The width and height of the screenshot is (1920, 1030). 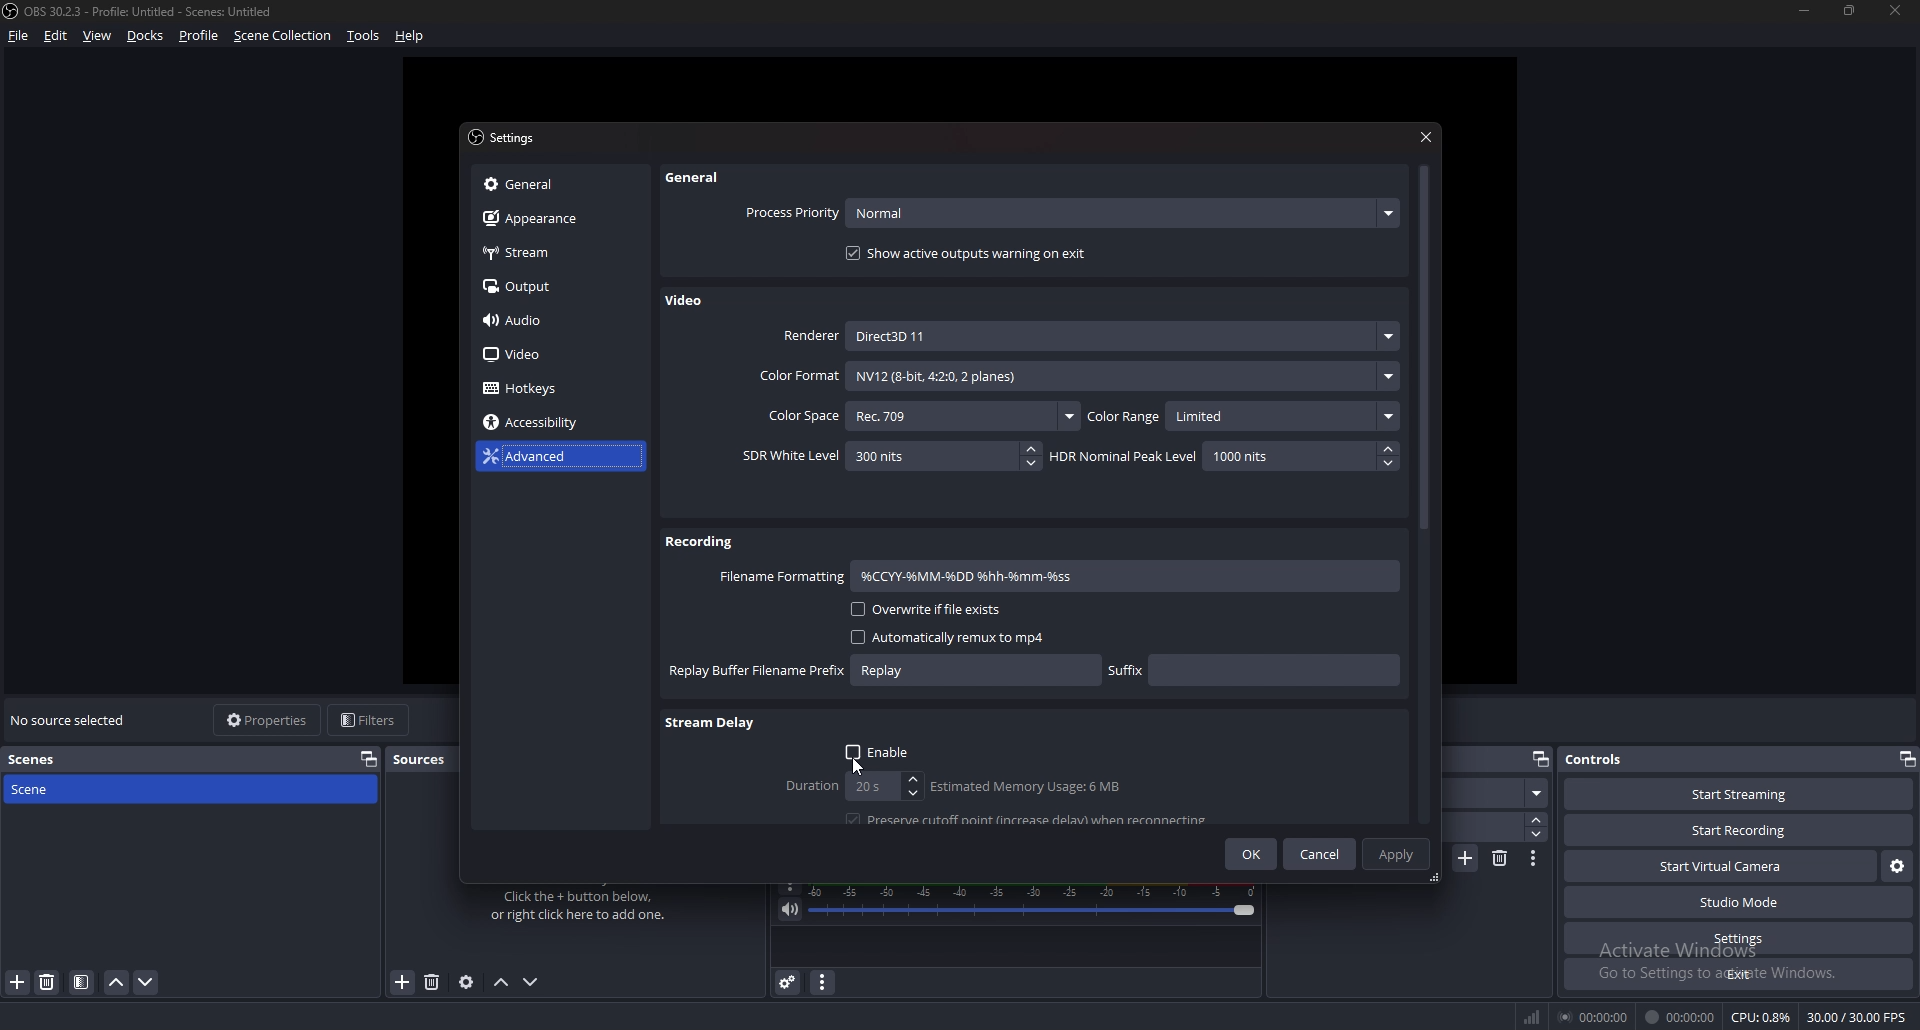 I want to click on signal, so click(x=1529, y=1013).